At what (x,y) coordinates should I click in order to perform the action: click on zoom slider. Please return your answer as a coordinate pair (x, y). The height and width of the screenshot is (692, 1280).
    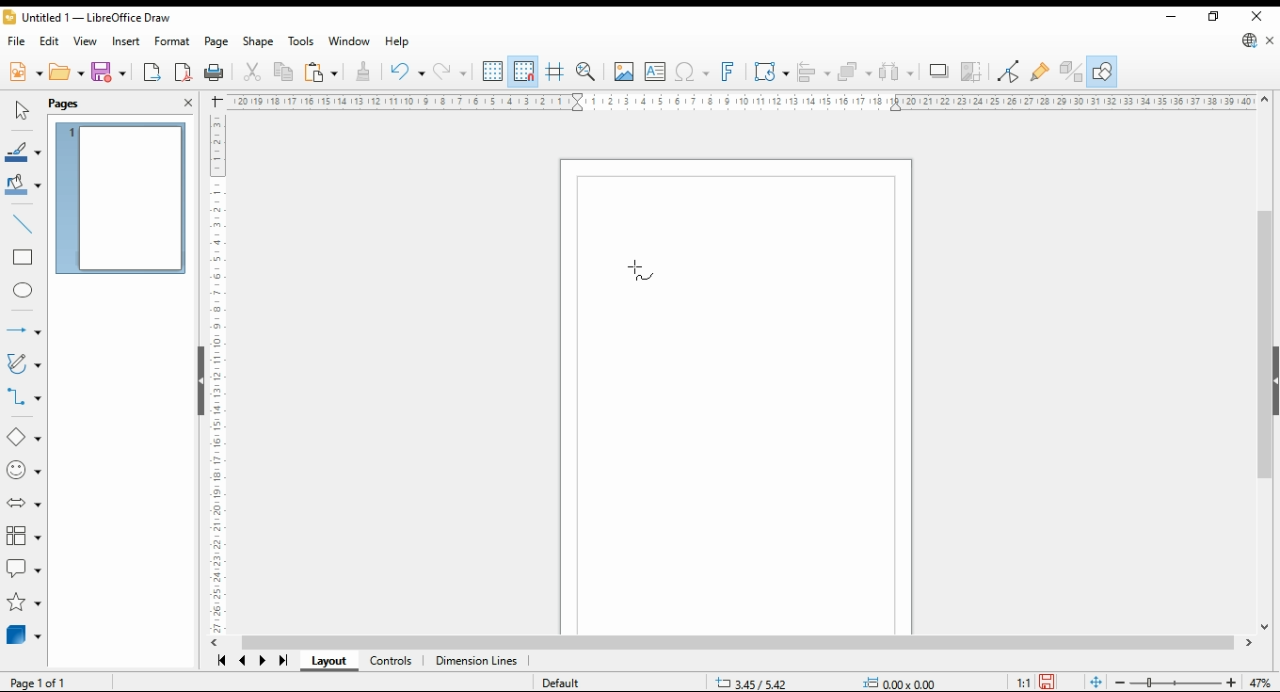
    Looking at the image, I should click on (1174, 682).